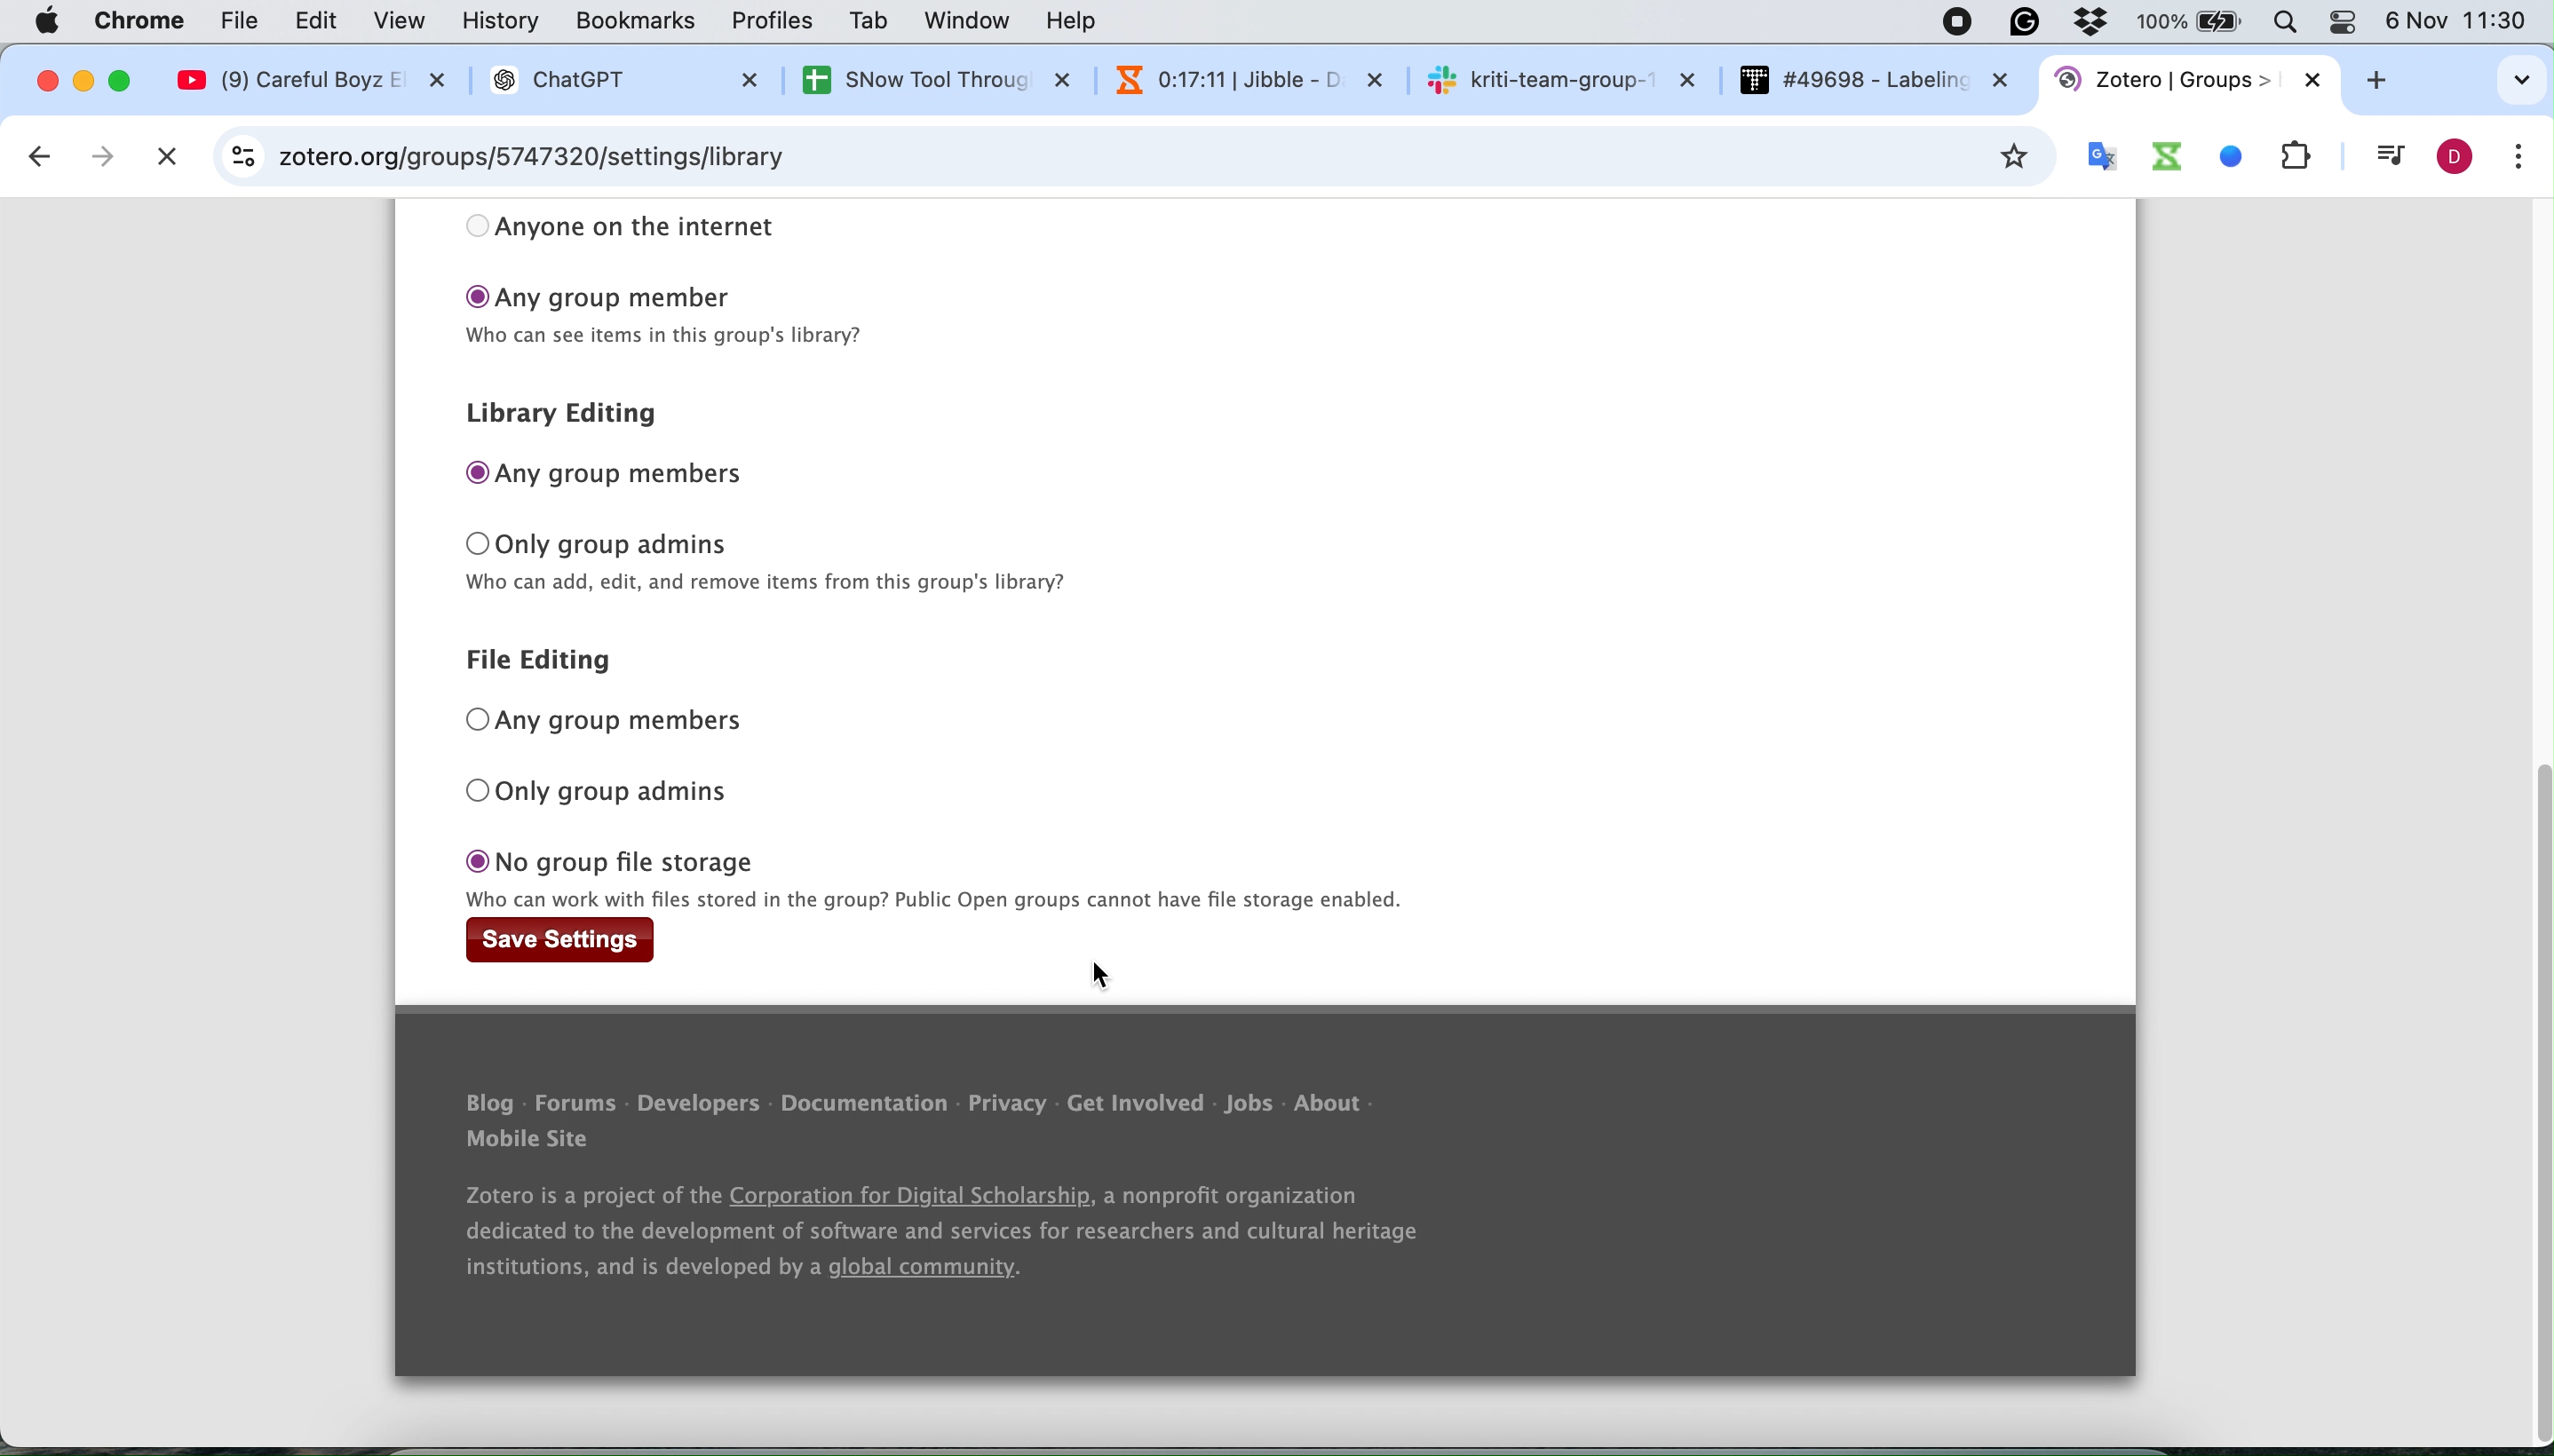 This screenshot has width=2554, height=1456. Describe the element at coordinates (85, 82) in the screenshot. I see `minimise` at that location.